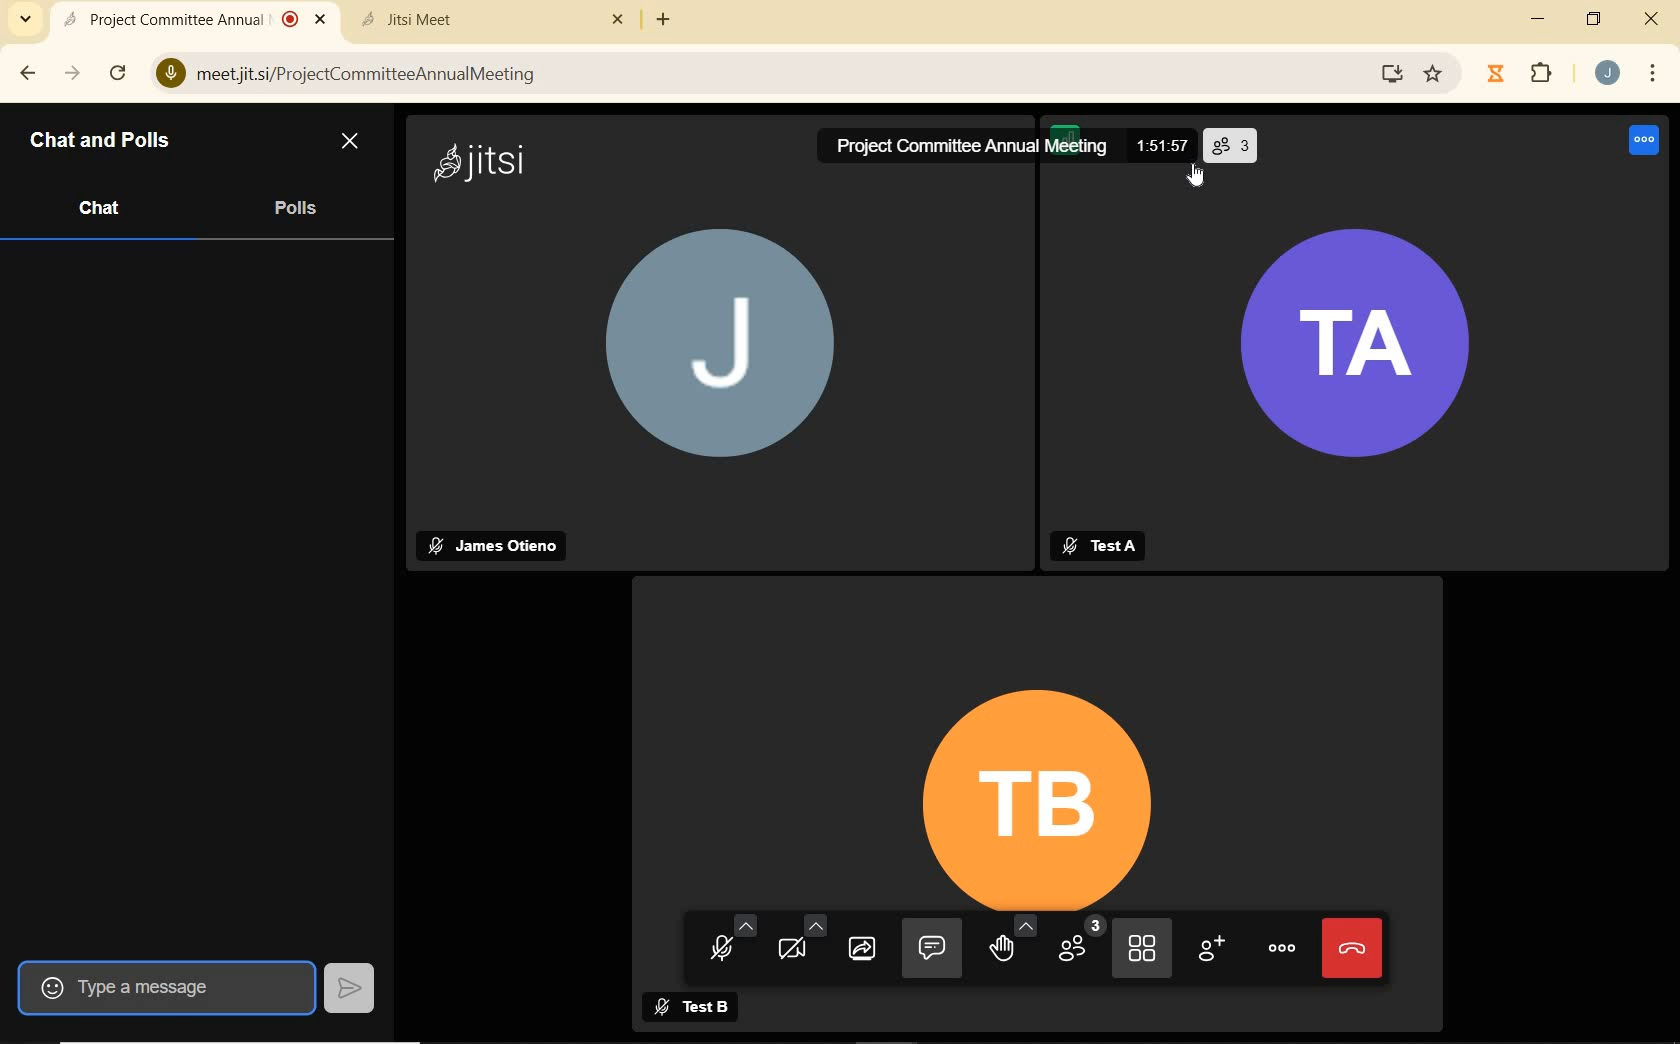 Image resolution: width=1680 pixels, height=1044 pixels. Describe the element at coordinates (1034, 771) in the screenshot. I see `participant's Profile Picture` at that location.